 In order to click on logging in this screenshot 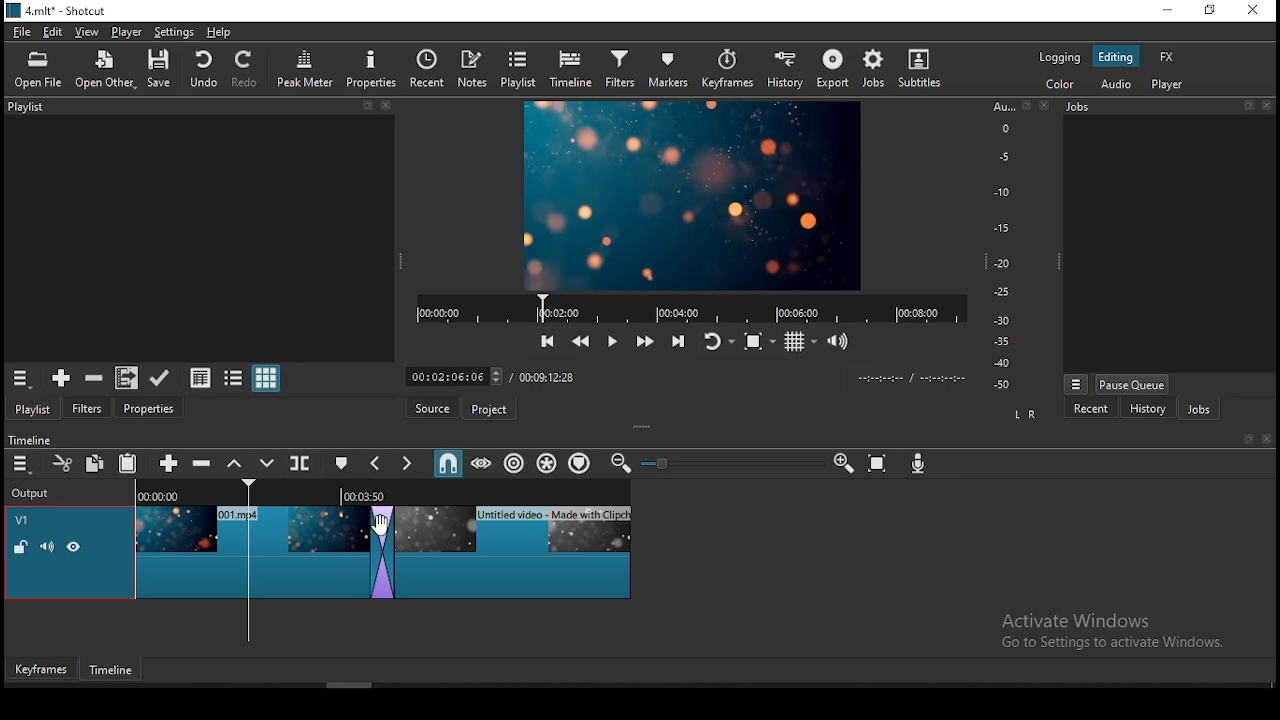, I will do `click(1059, 58)`.